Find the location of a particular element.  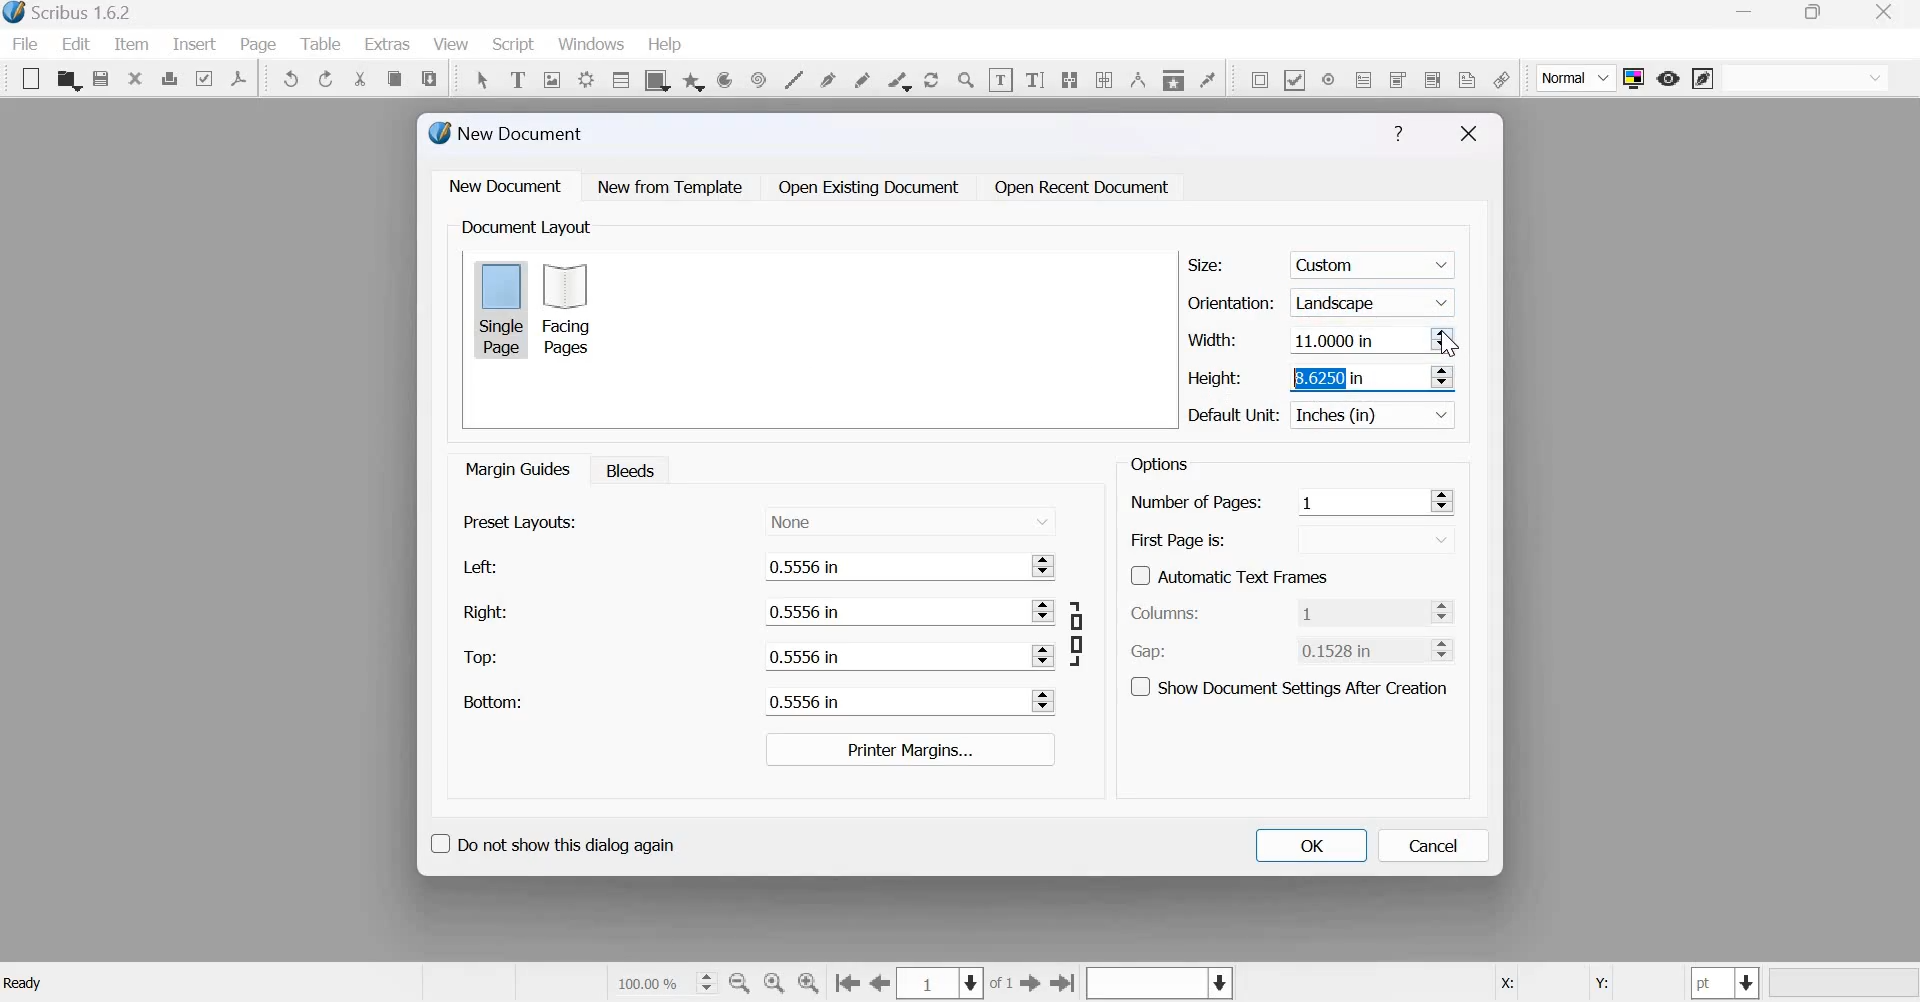

Increase and Decrease is located at coordinates (1441, 376).